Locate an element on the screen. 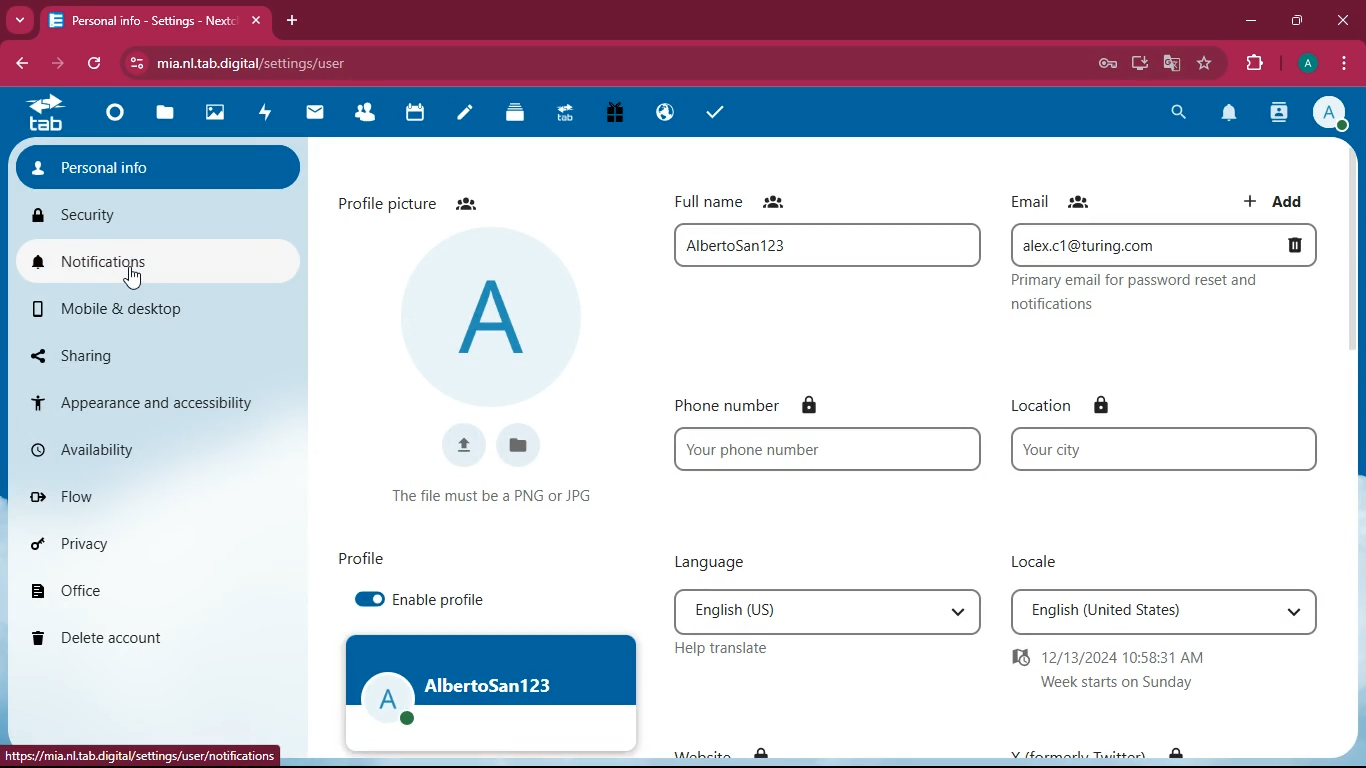 The width and height of the screenshot is (1366, 768). Drop down is located at coordinates (951, 612).